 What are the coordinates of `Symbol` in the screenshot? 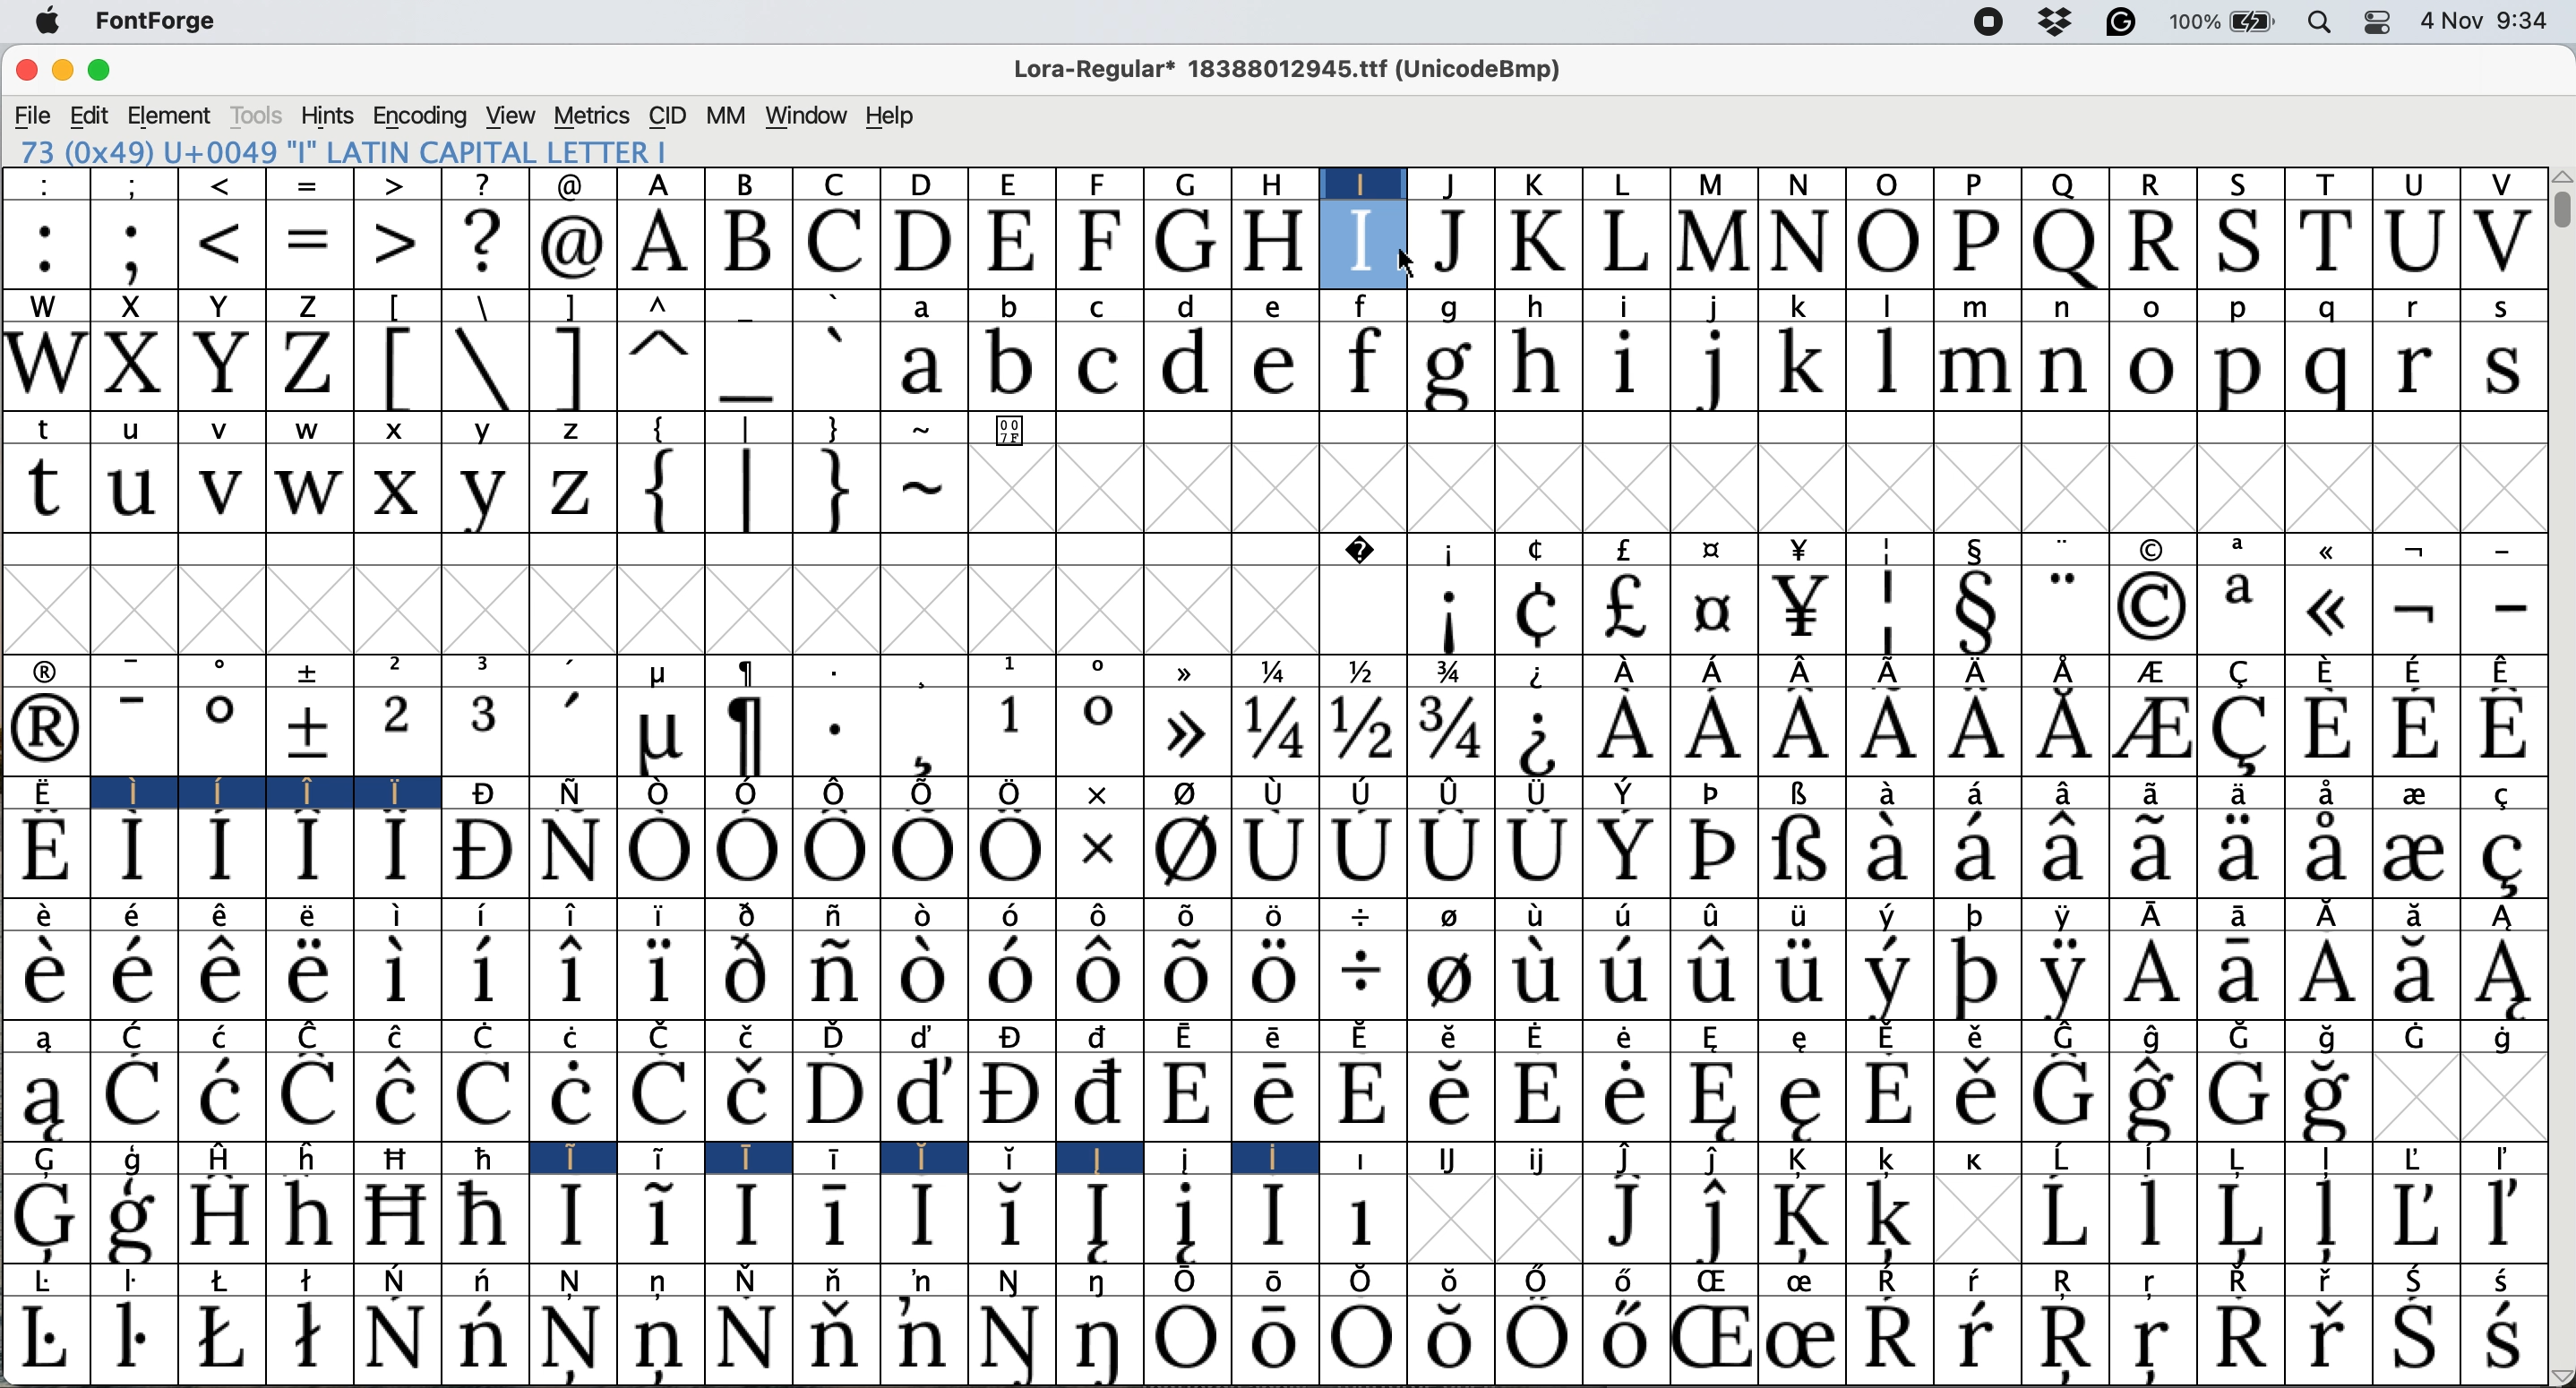 It's located at (2332, 1280).